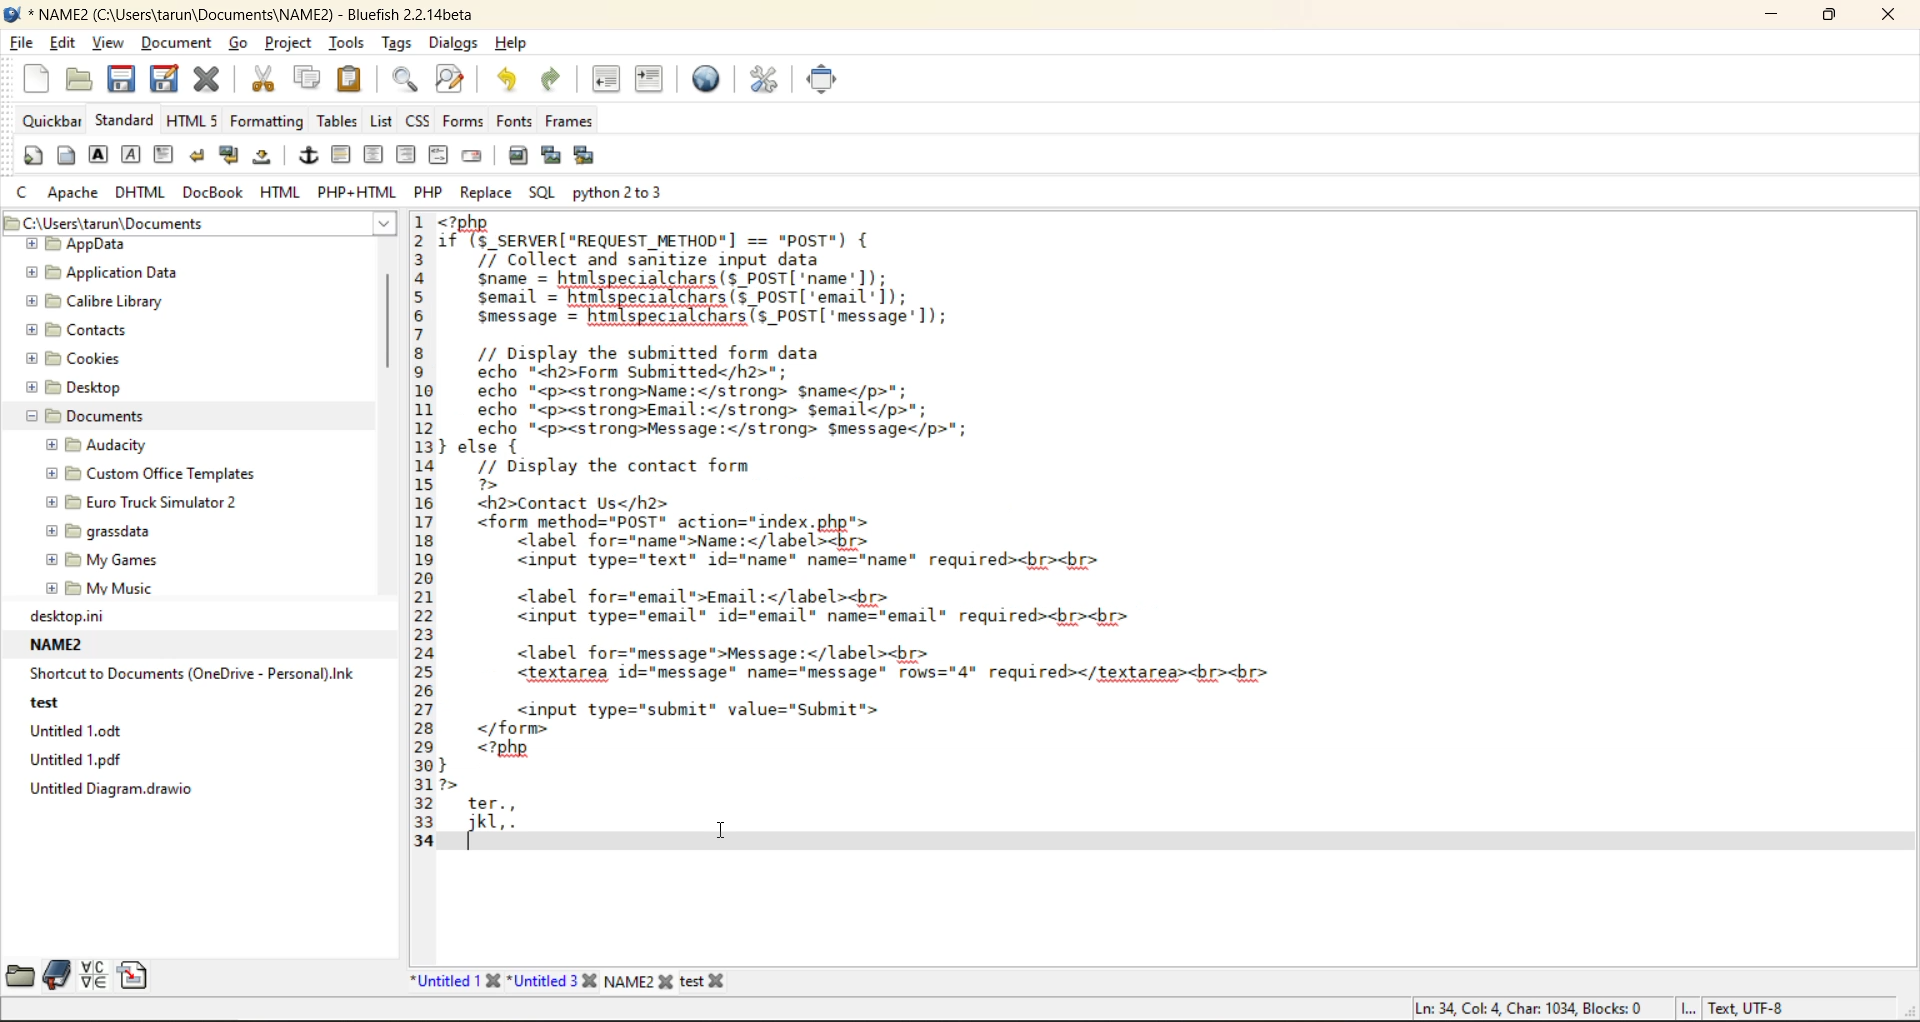 The image size is (1920, 1022). I want to click on quickstart, so click(30, 156).